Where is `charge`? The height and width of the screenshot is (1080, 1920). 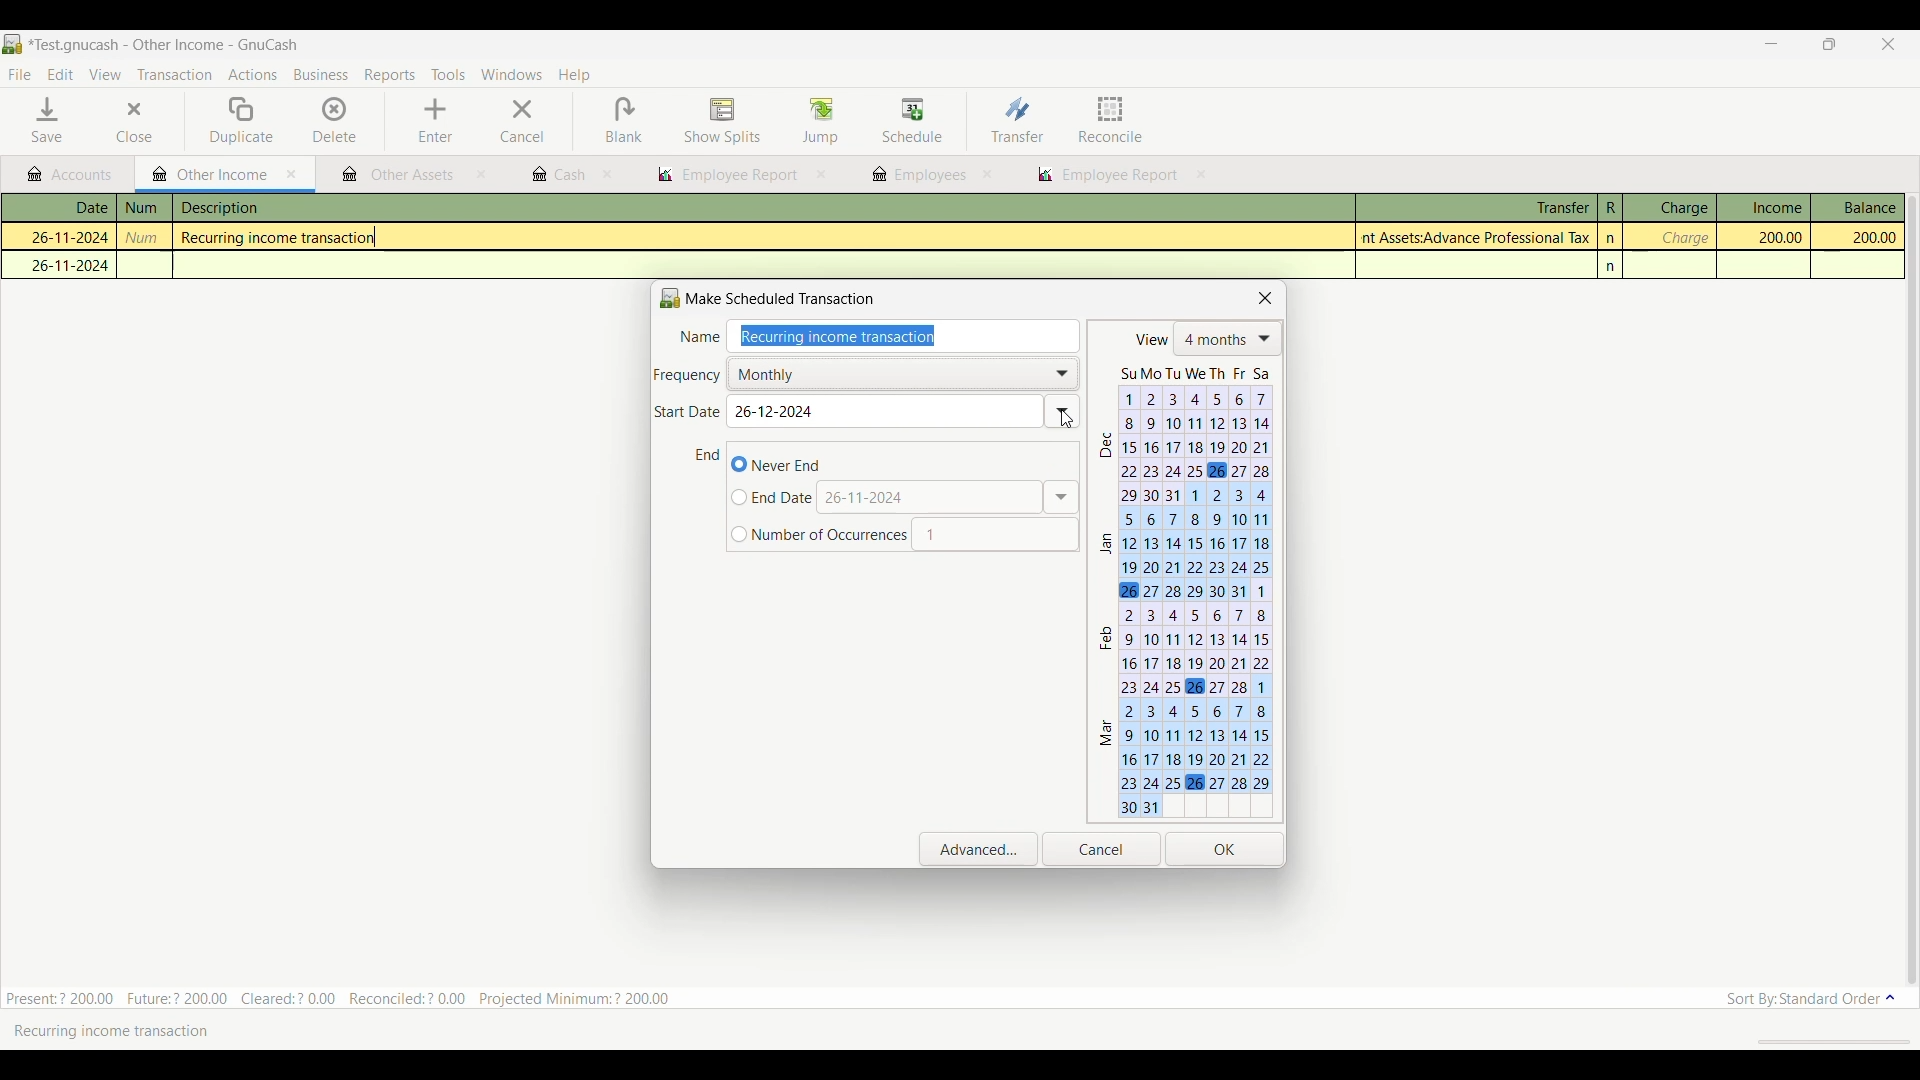
charge is located at coordinates (1683, 238).